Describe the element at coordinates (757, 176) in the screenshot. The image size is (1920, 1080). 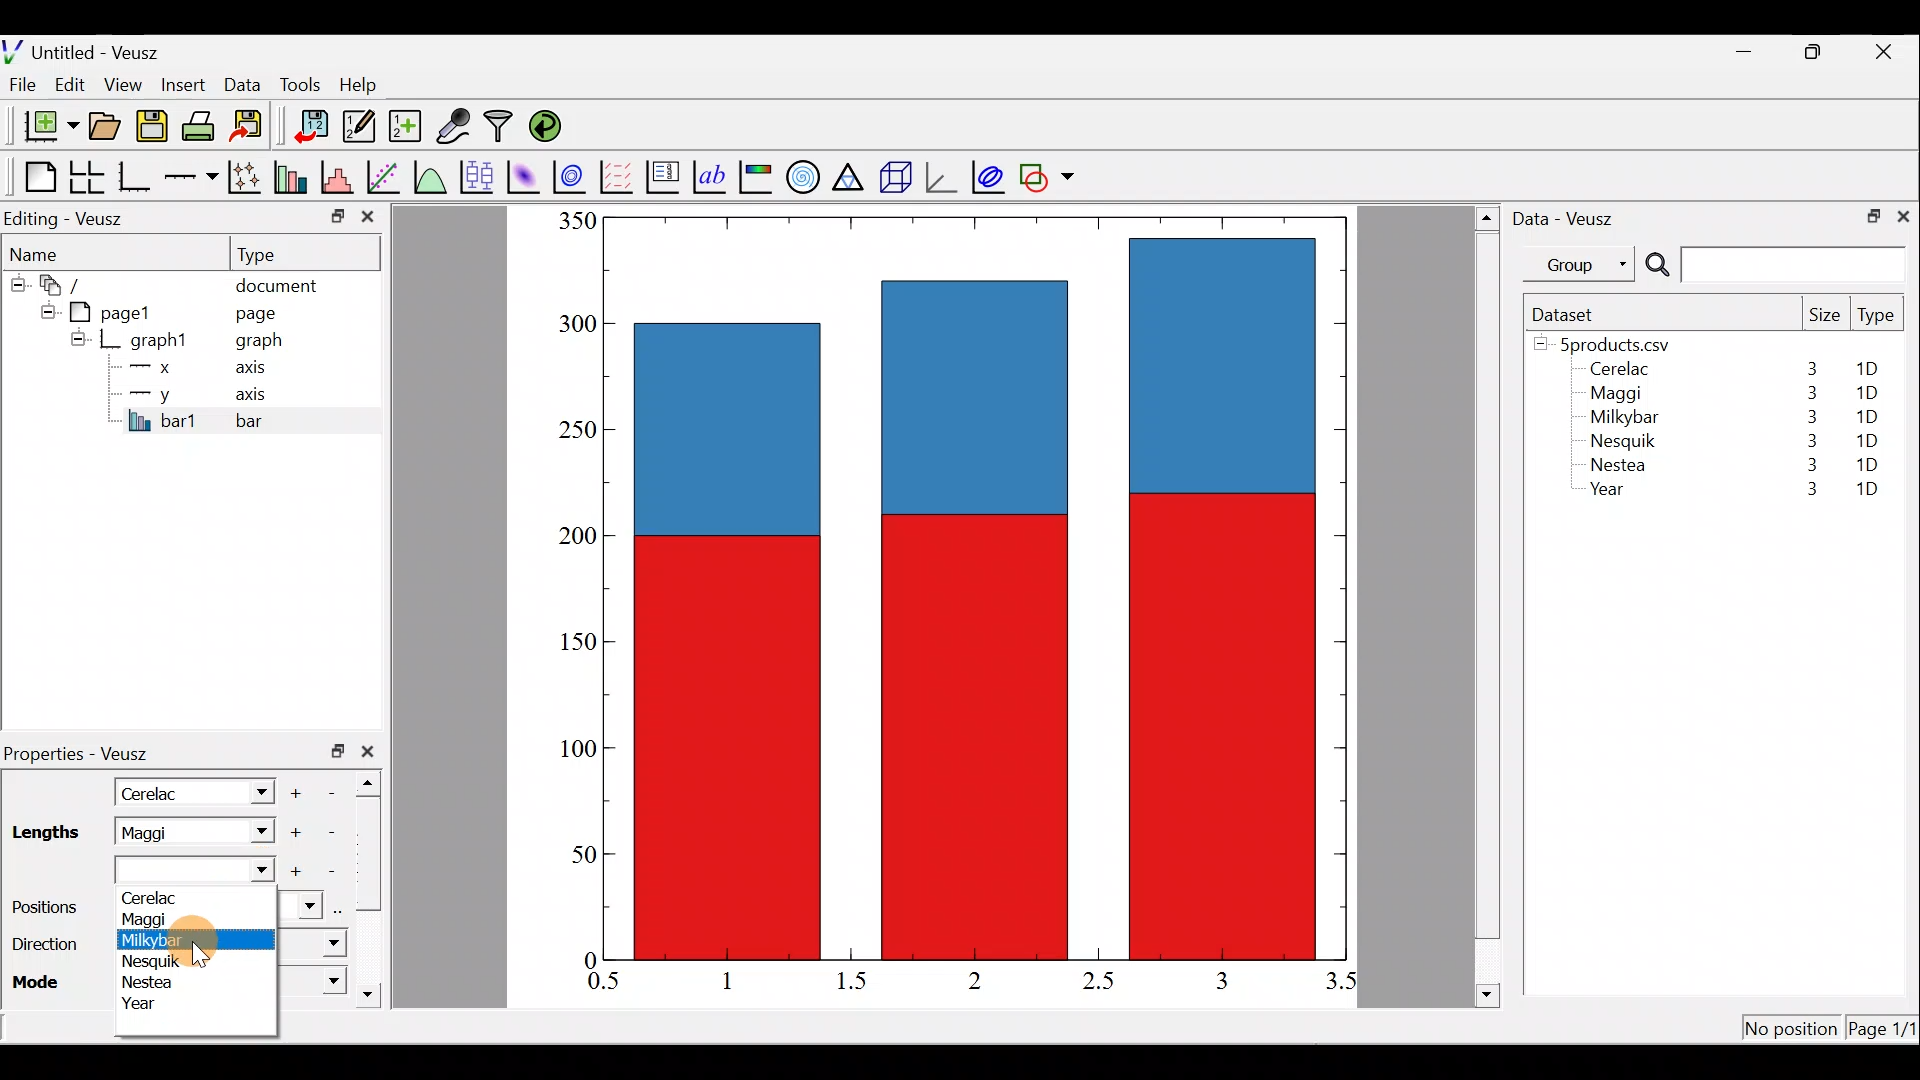
I see `Image color bar` at that location.